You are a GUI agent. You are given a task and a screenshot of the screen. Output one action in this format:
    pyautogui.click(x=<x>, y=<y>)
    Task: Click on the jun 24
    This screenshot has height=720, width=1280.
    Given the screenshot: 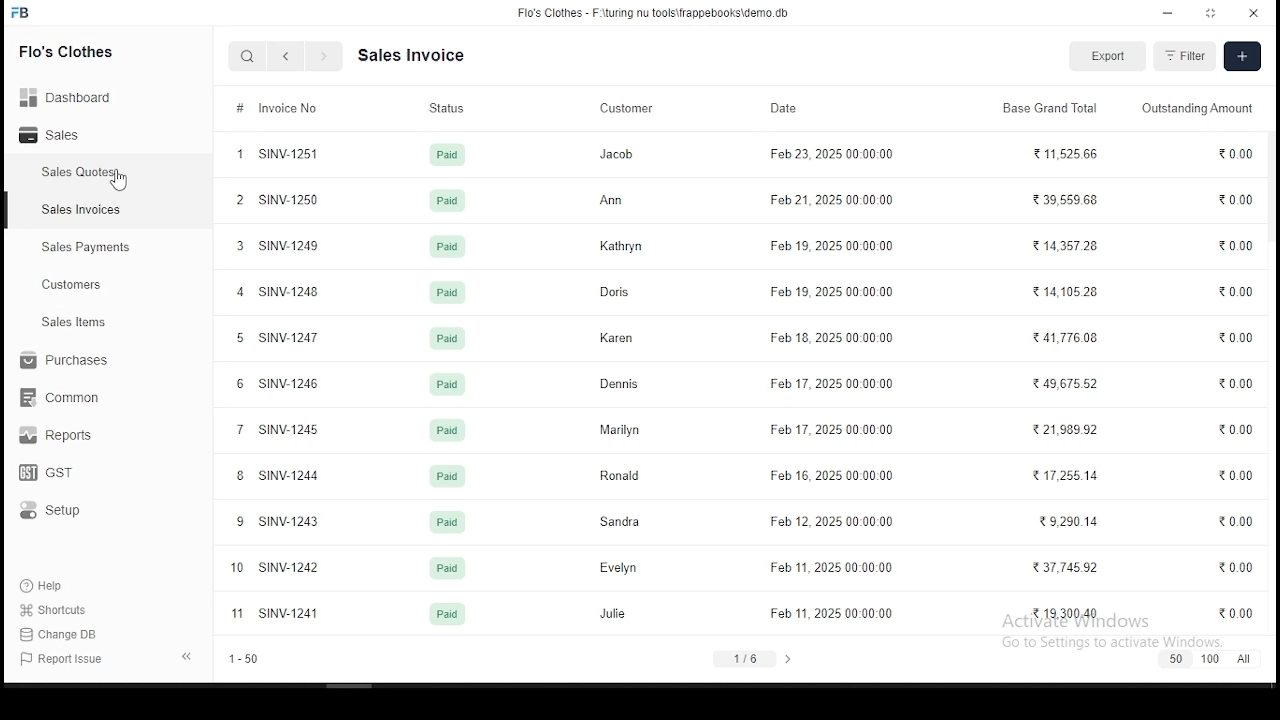 What is the action you would take?
    pyautogui.click(x=446, y=387)
    